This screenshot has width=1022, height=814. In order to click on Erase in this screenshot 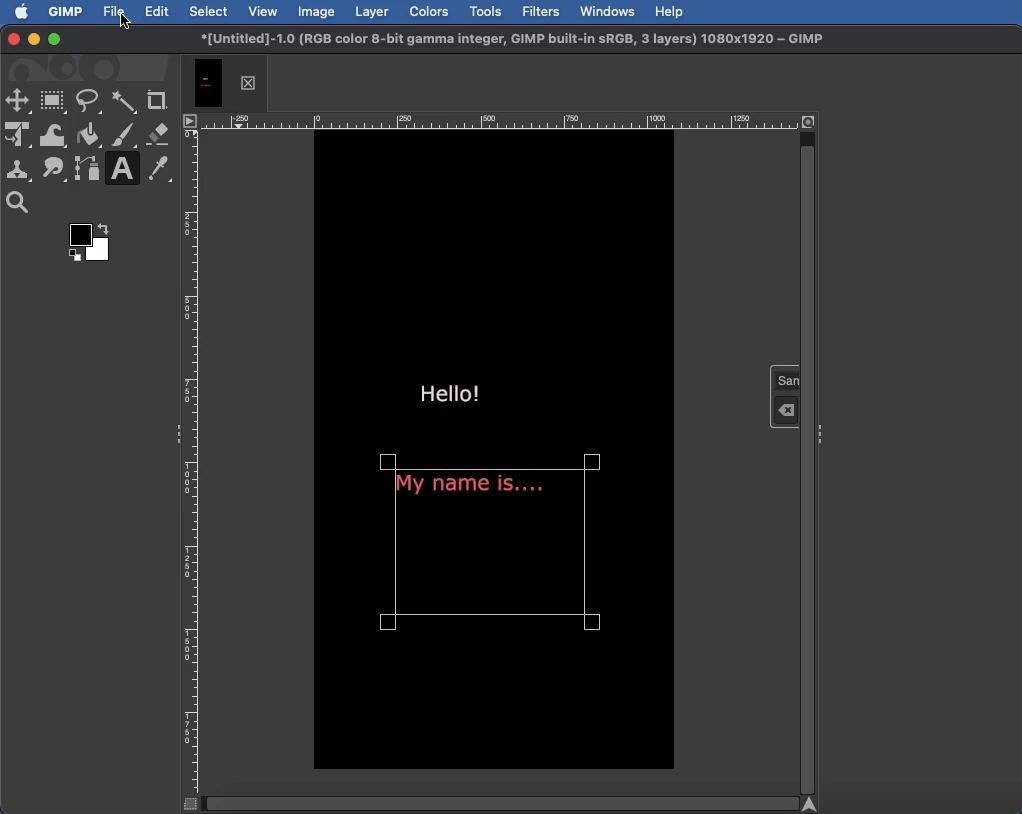, I will do `click(155, 134)`.